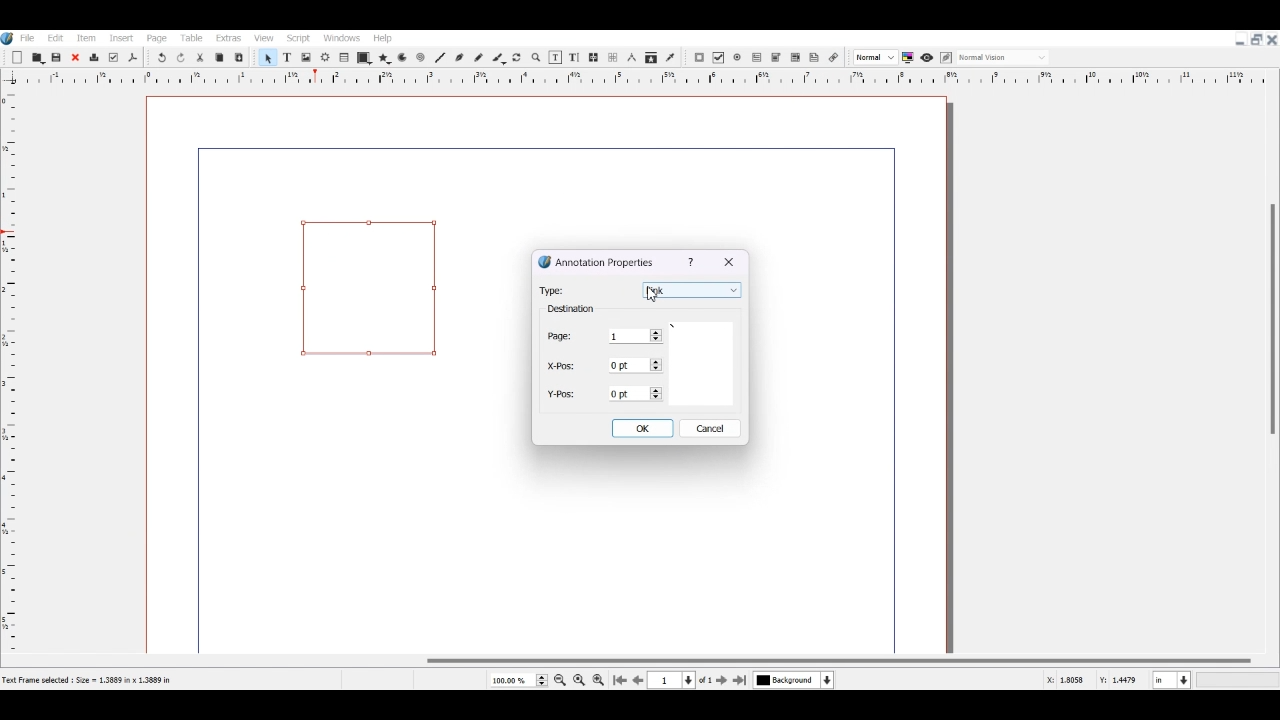 This screenshot has height=720, width=1280. Describe the element at coordinates (420, 58) in the screenshot. I see `Spiral` at that location.